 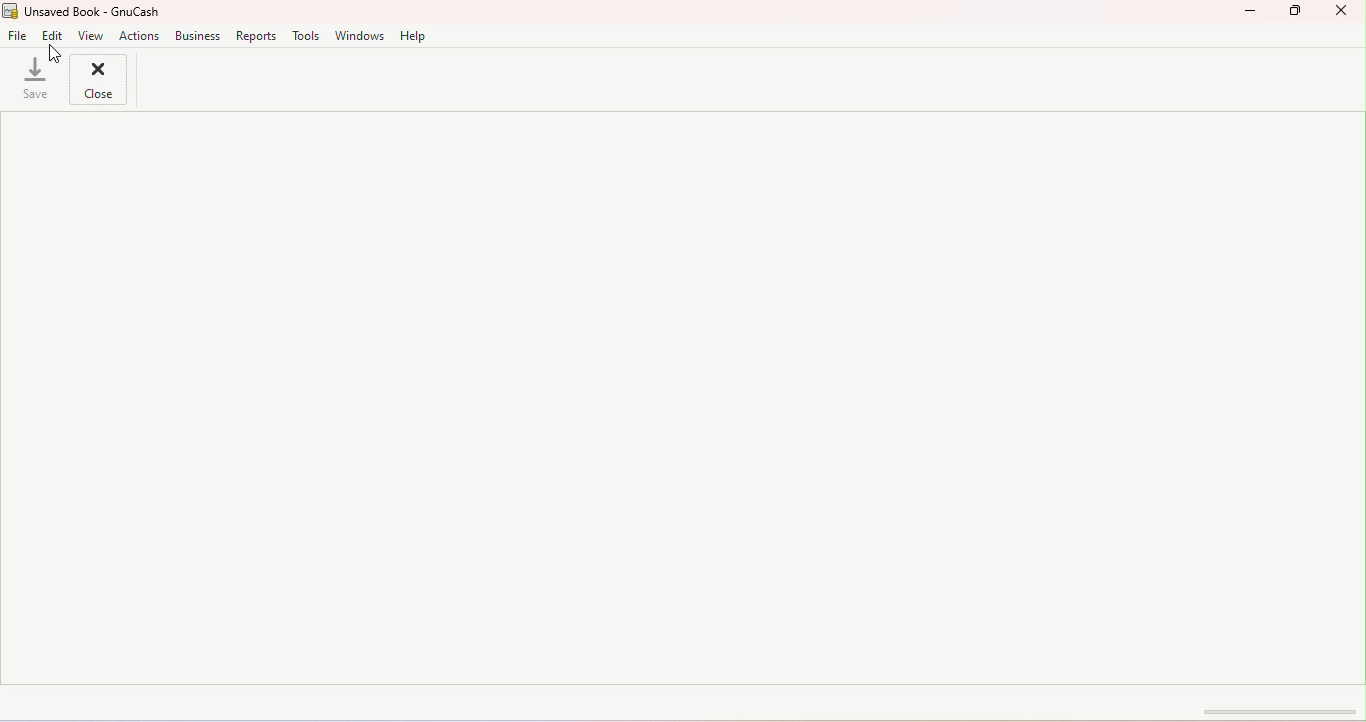 What do you see at coordinates (31, 78) in the screenshot?
I see `Save` at bounding box center [31, 78].